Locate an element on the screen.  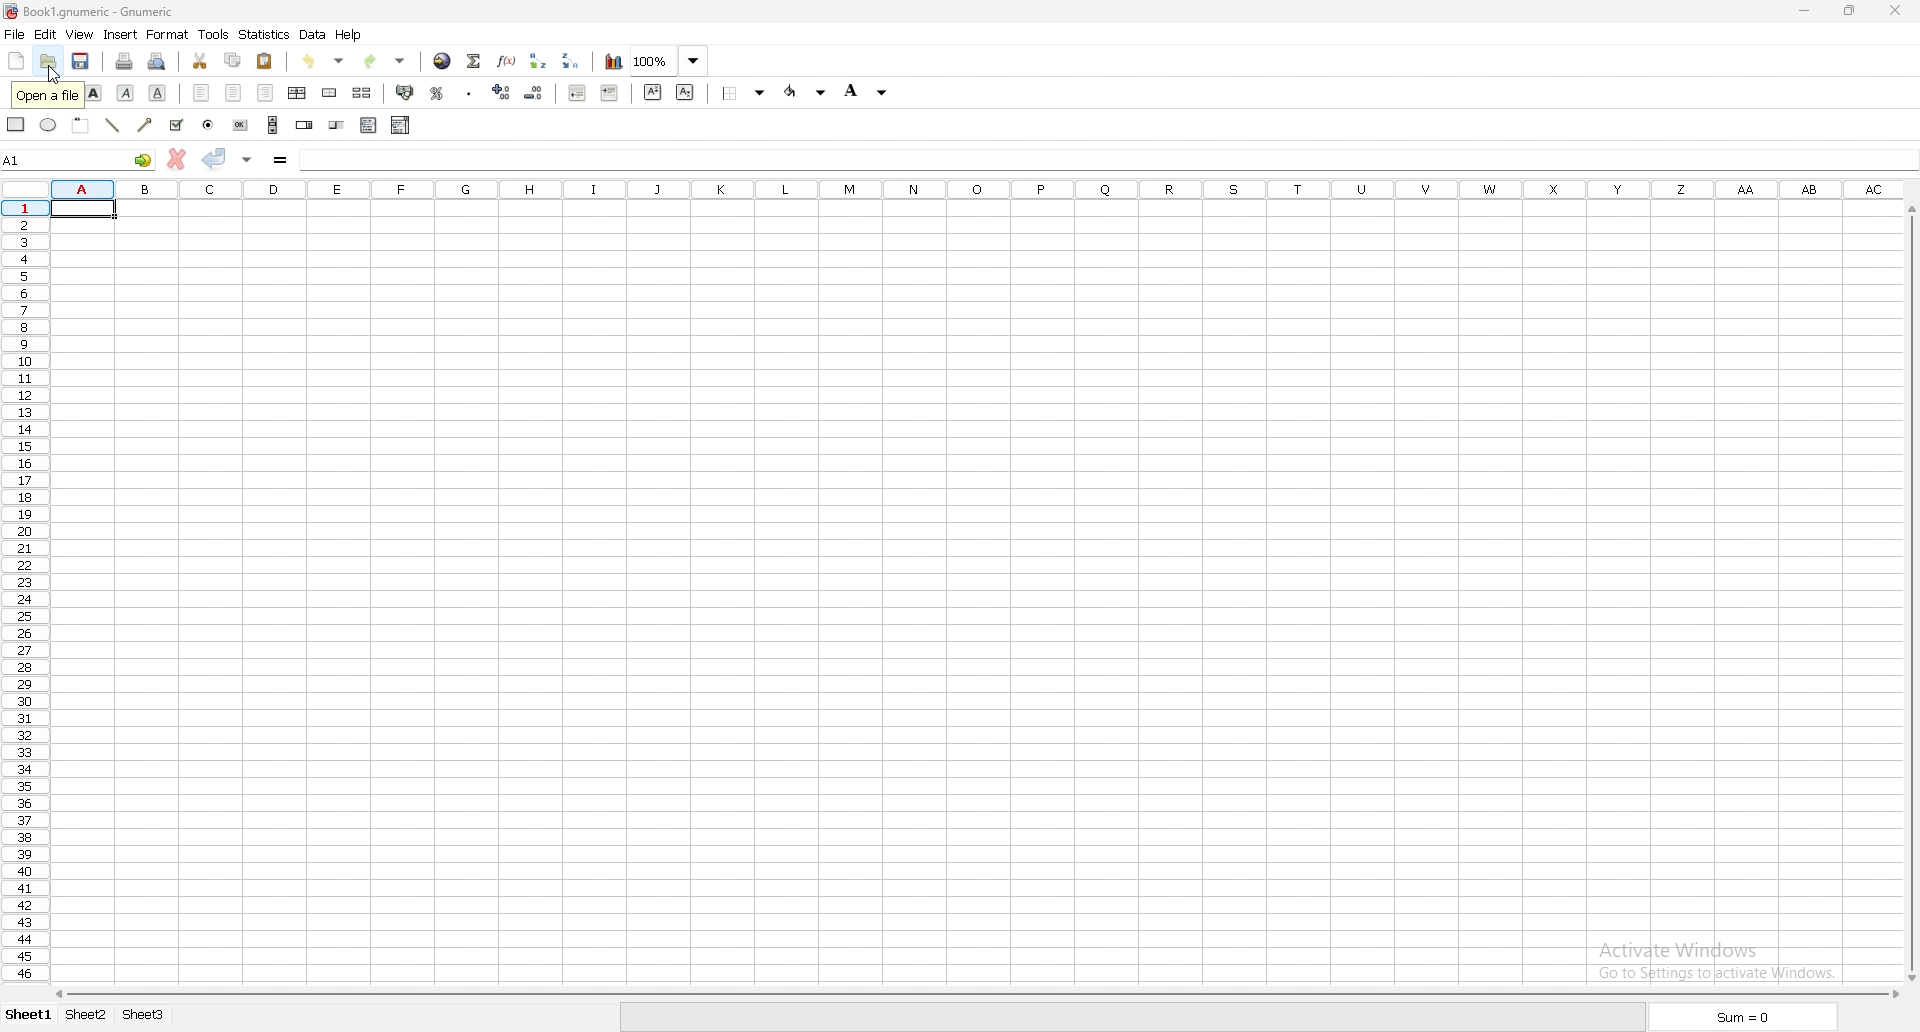
thousands separator is located at coordinates (469, 91).